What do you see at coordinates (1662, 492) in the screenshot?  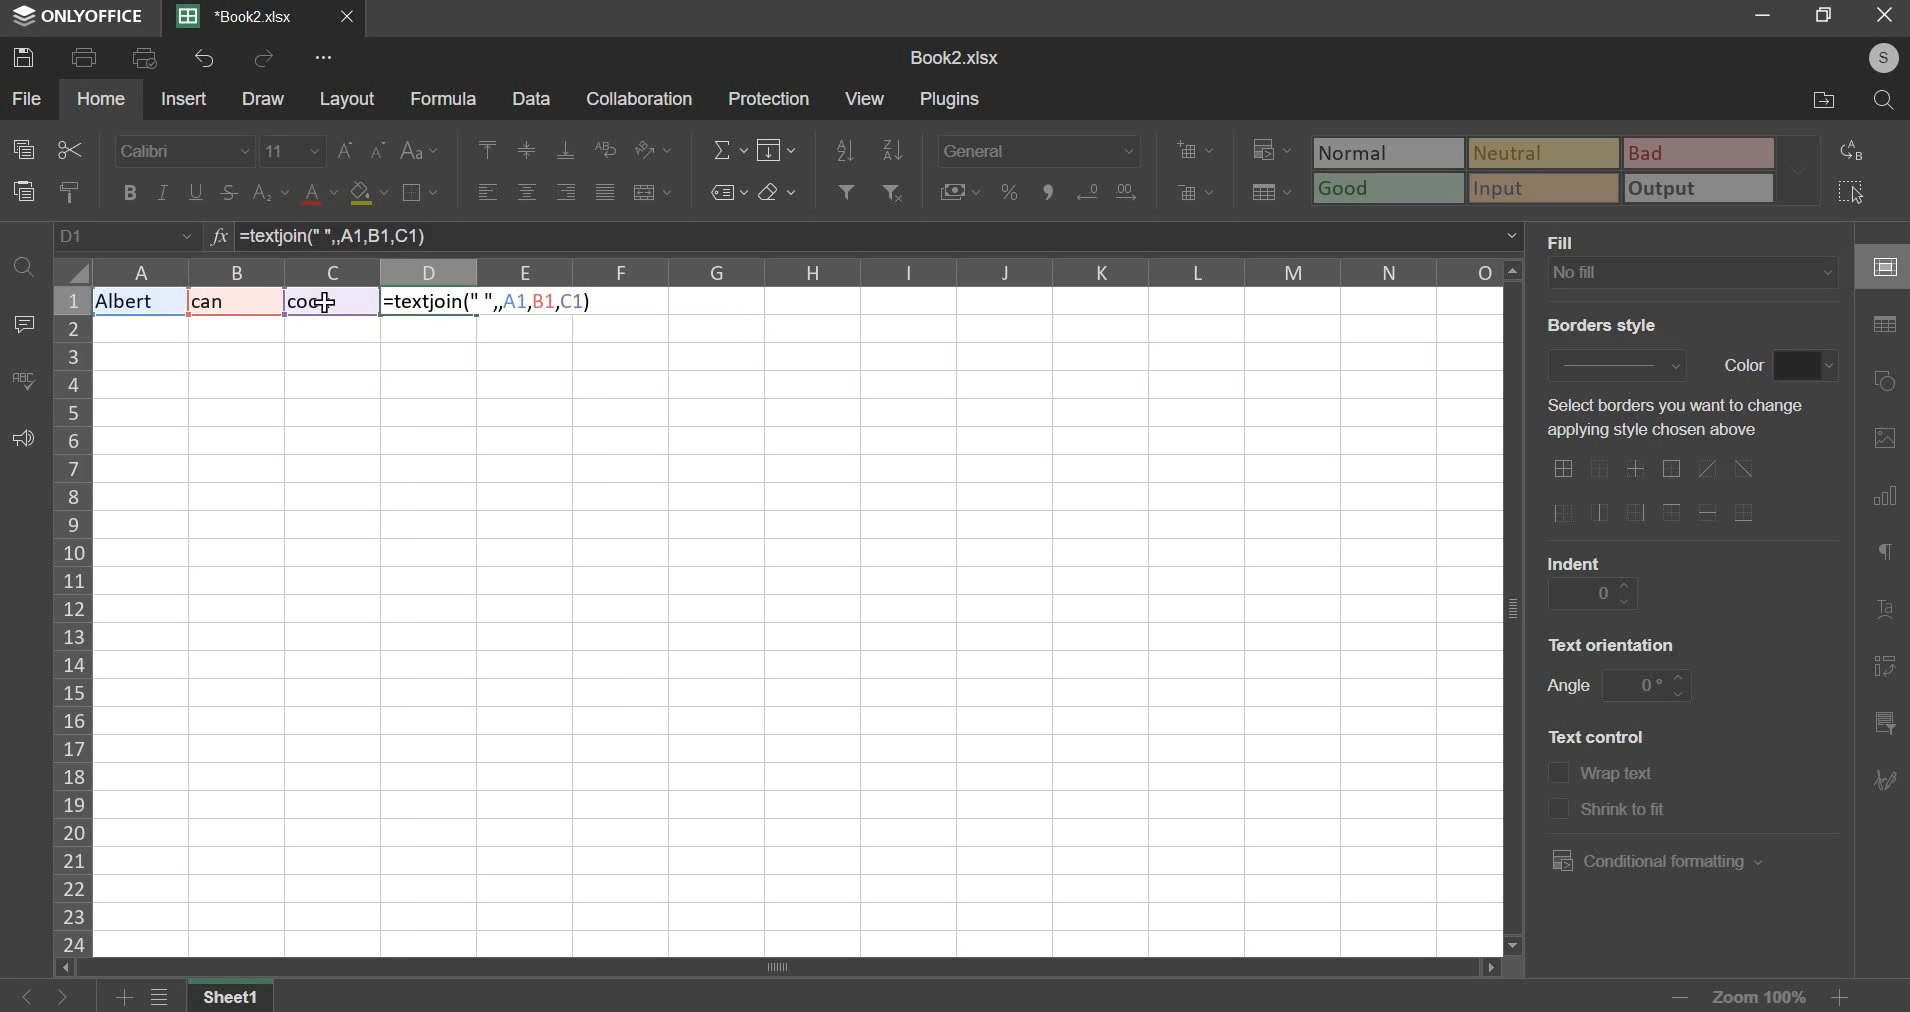 I see `border options` at bounding box center [1662, 492].